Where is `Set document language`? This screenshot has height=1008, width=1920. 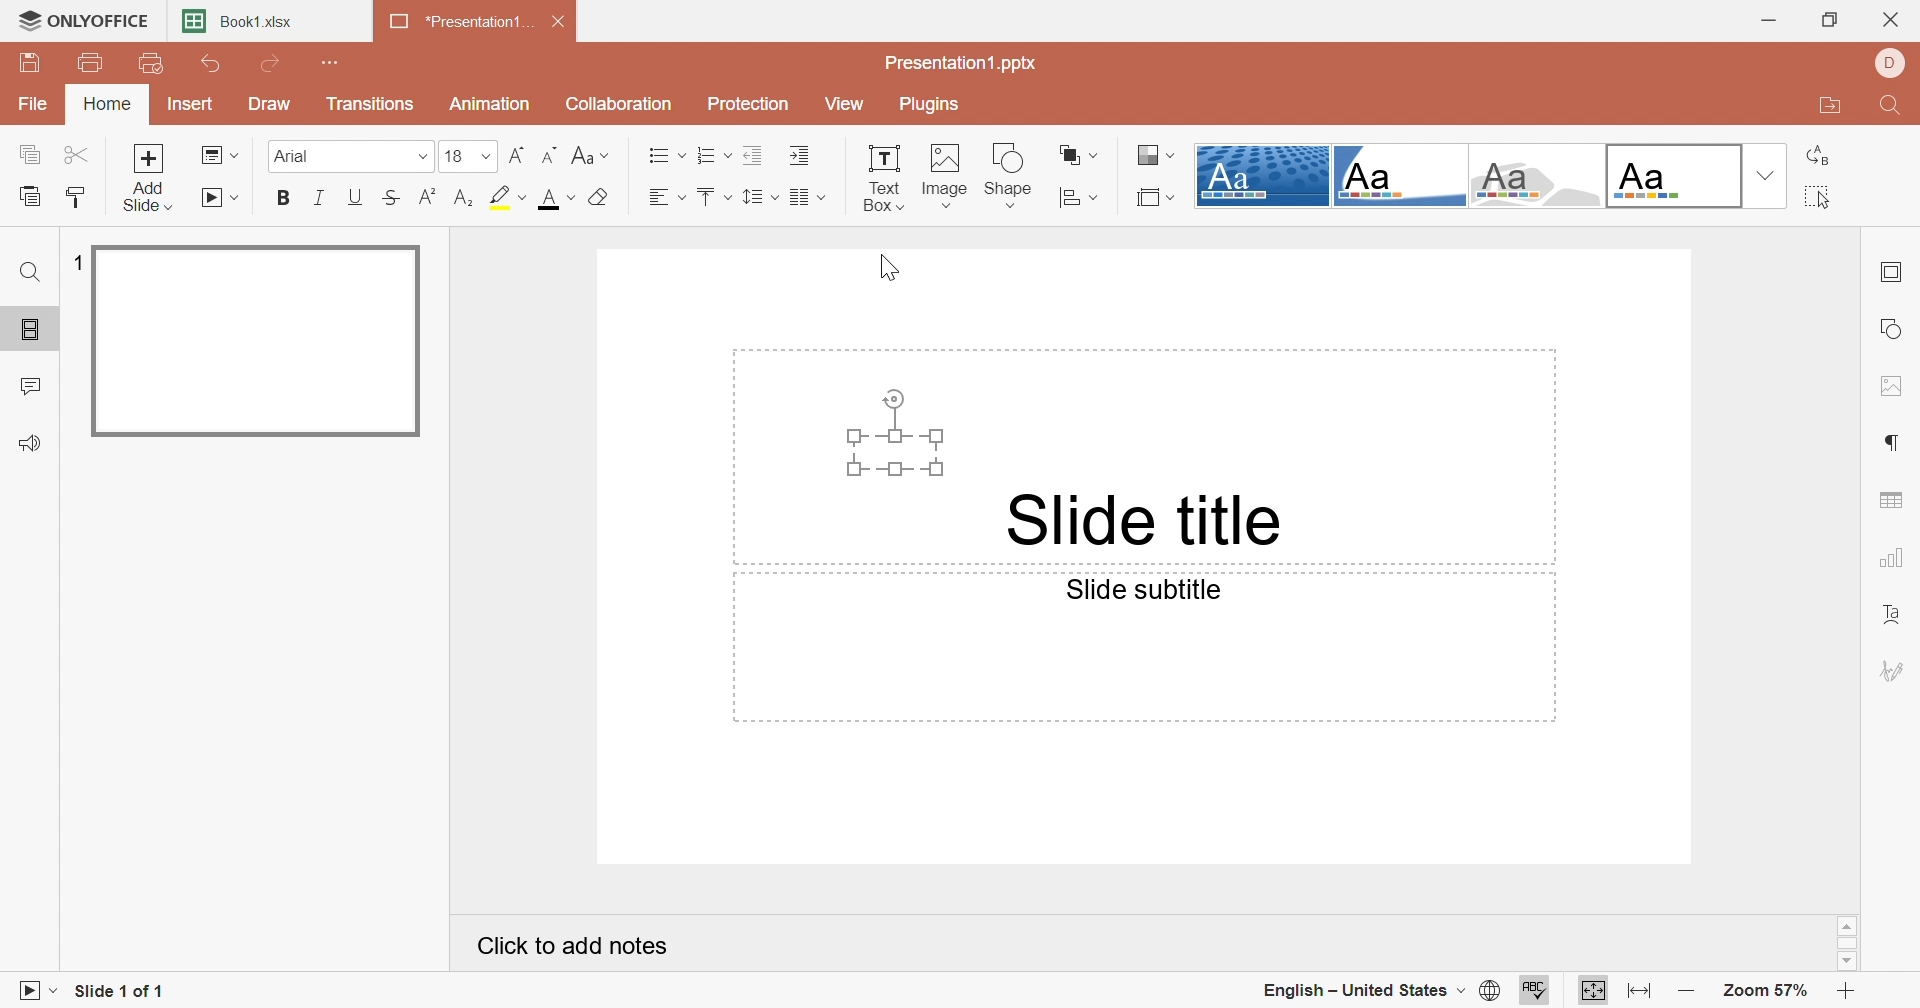 Set document language is located at coordinates (1494, 990).